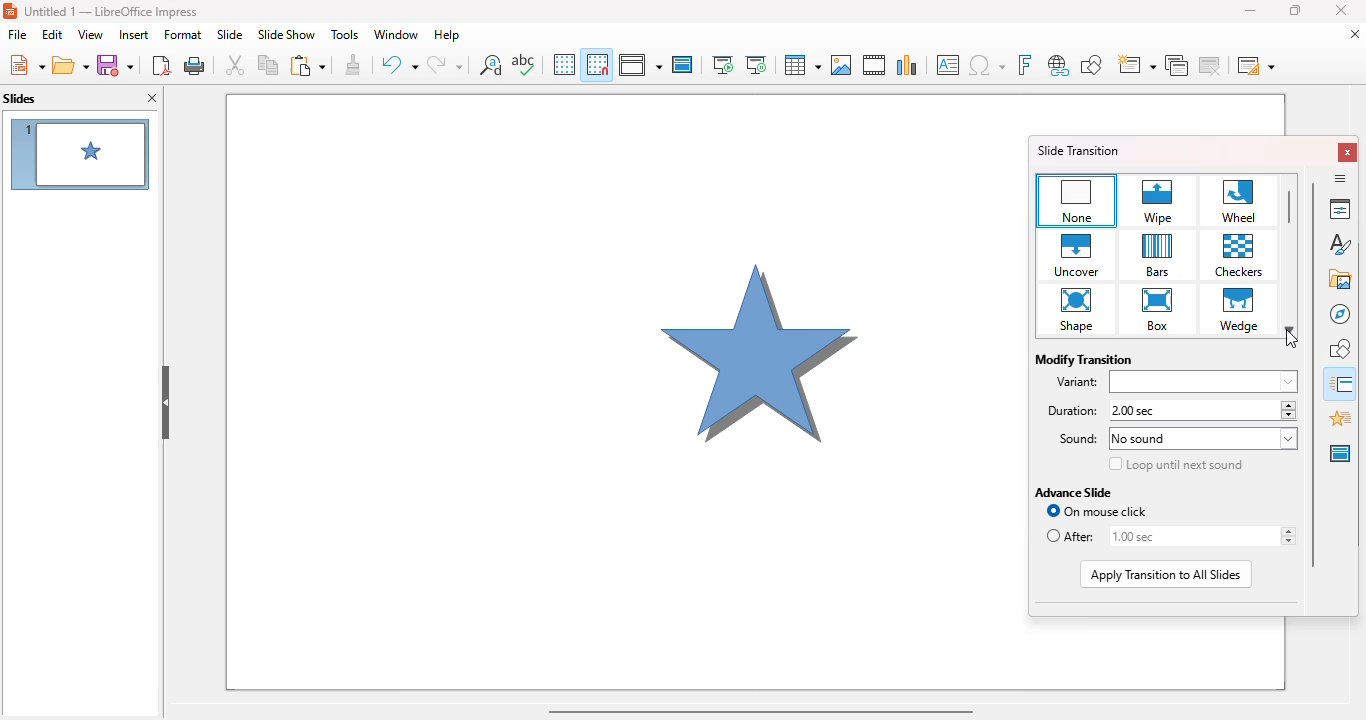 This screenshot has height=720, width=1366. I want to click on show draw functions, so click(1091, 66).